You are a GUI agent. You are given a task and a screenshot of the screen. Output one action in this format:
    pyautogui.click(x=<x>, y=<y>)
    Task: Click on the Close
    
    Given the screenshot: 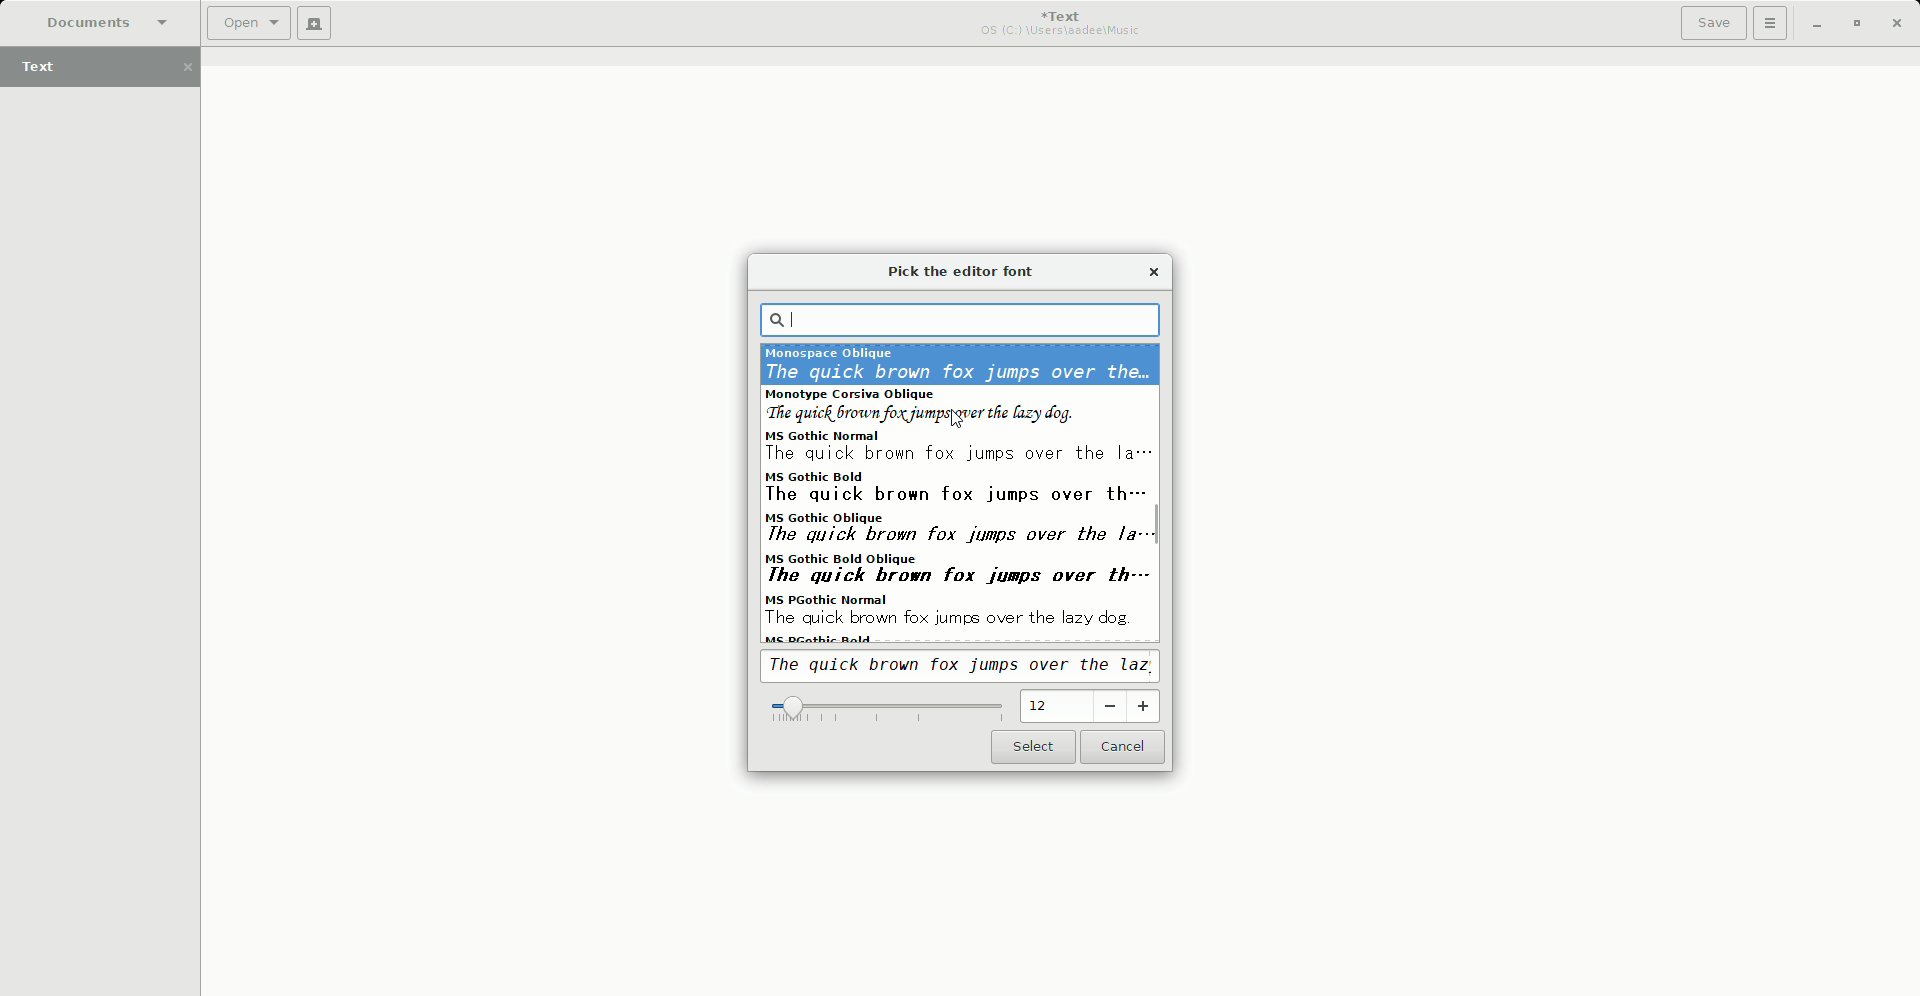 What is the action you would take?
    pyautogui.click(x=1898, y=24)
    